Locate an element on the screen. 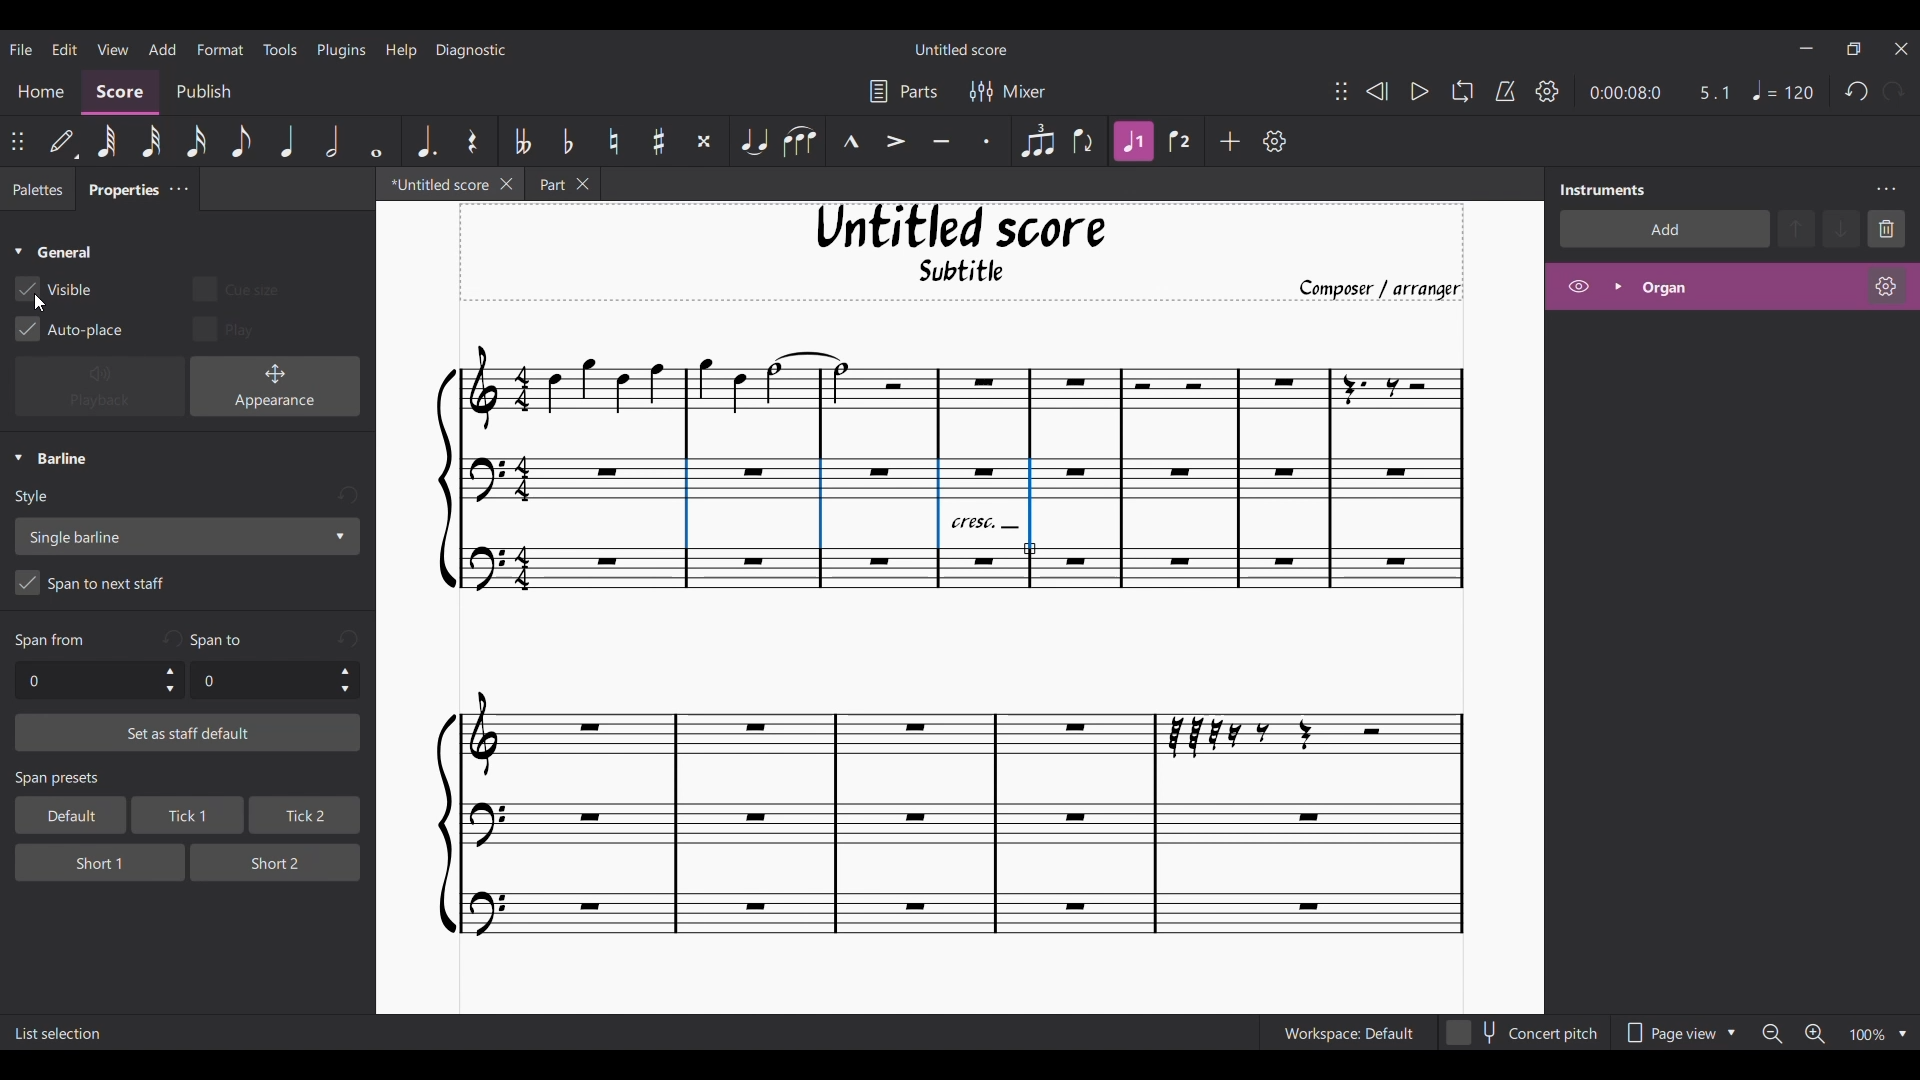  Toggle natural is located at coordinates (613, 141).